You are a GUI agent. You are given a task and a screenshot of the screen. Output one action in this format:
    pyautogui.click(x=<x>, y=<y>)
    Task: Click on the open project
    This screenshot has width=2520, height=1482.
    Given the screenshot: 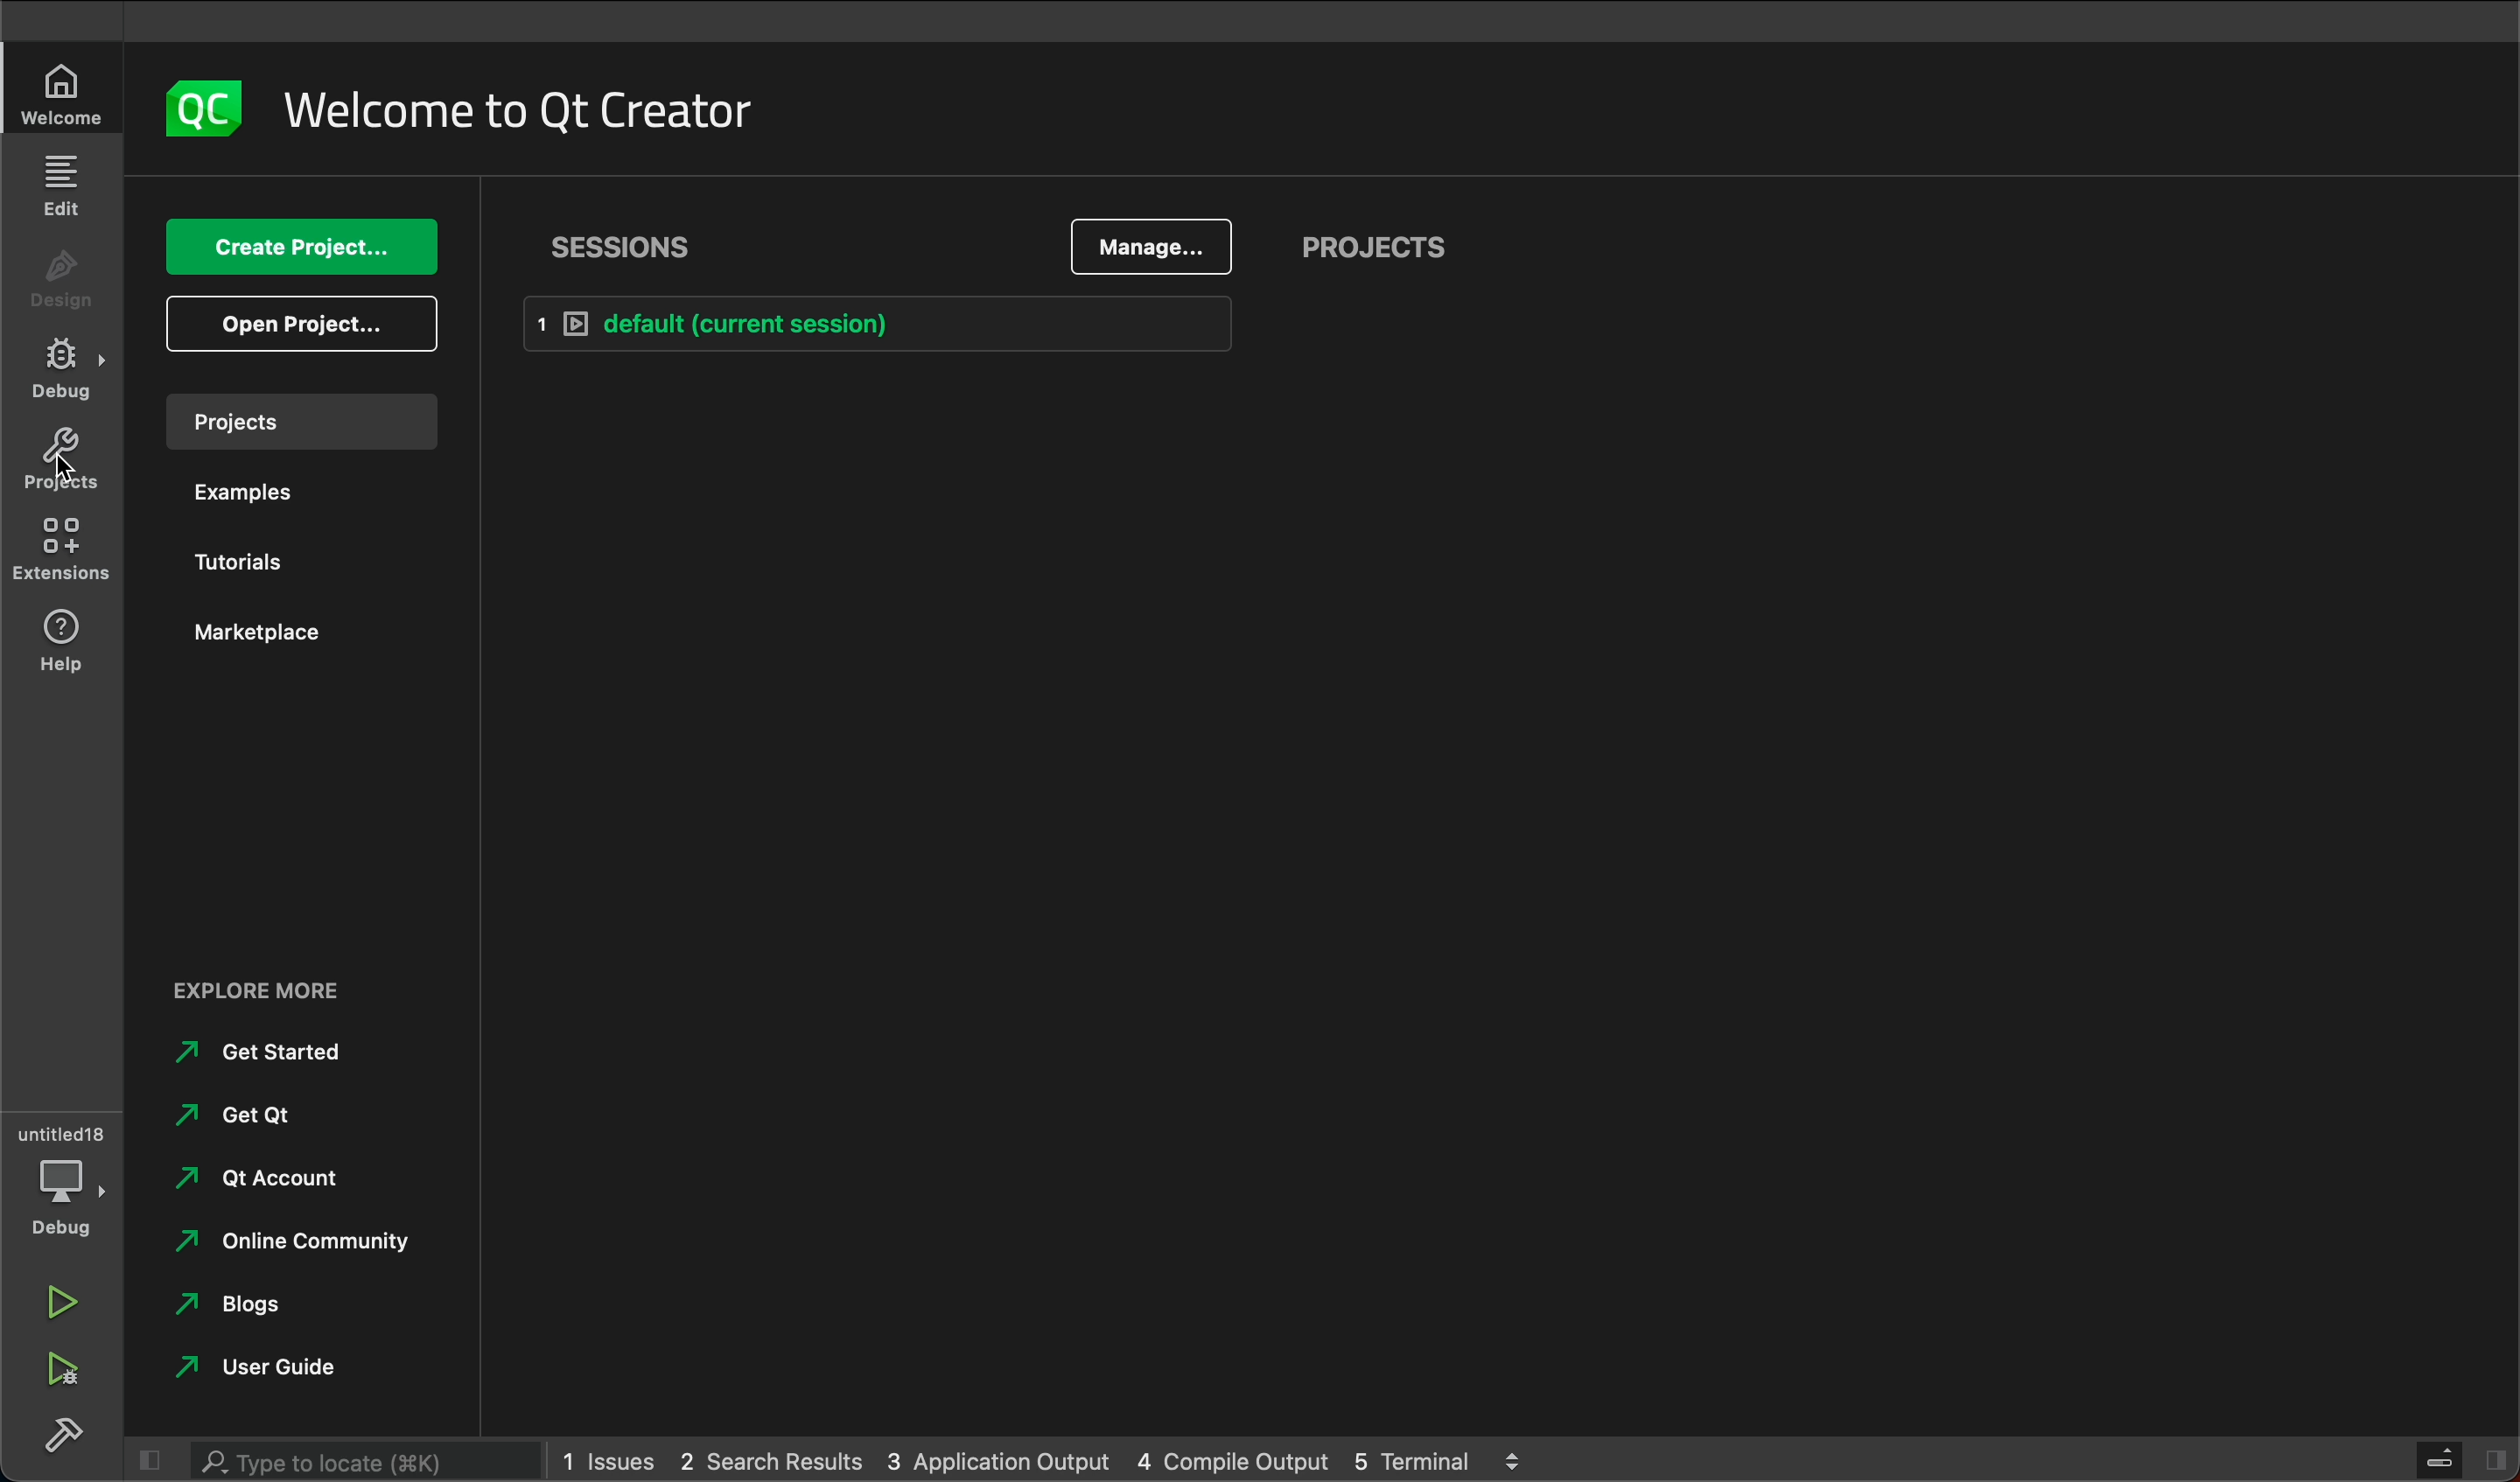 What is the action you would take?
    pyautogui.click(x=305, y=319)
    